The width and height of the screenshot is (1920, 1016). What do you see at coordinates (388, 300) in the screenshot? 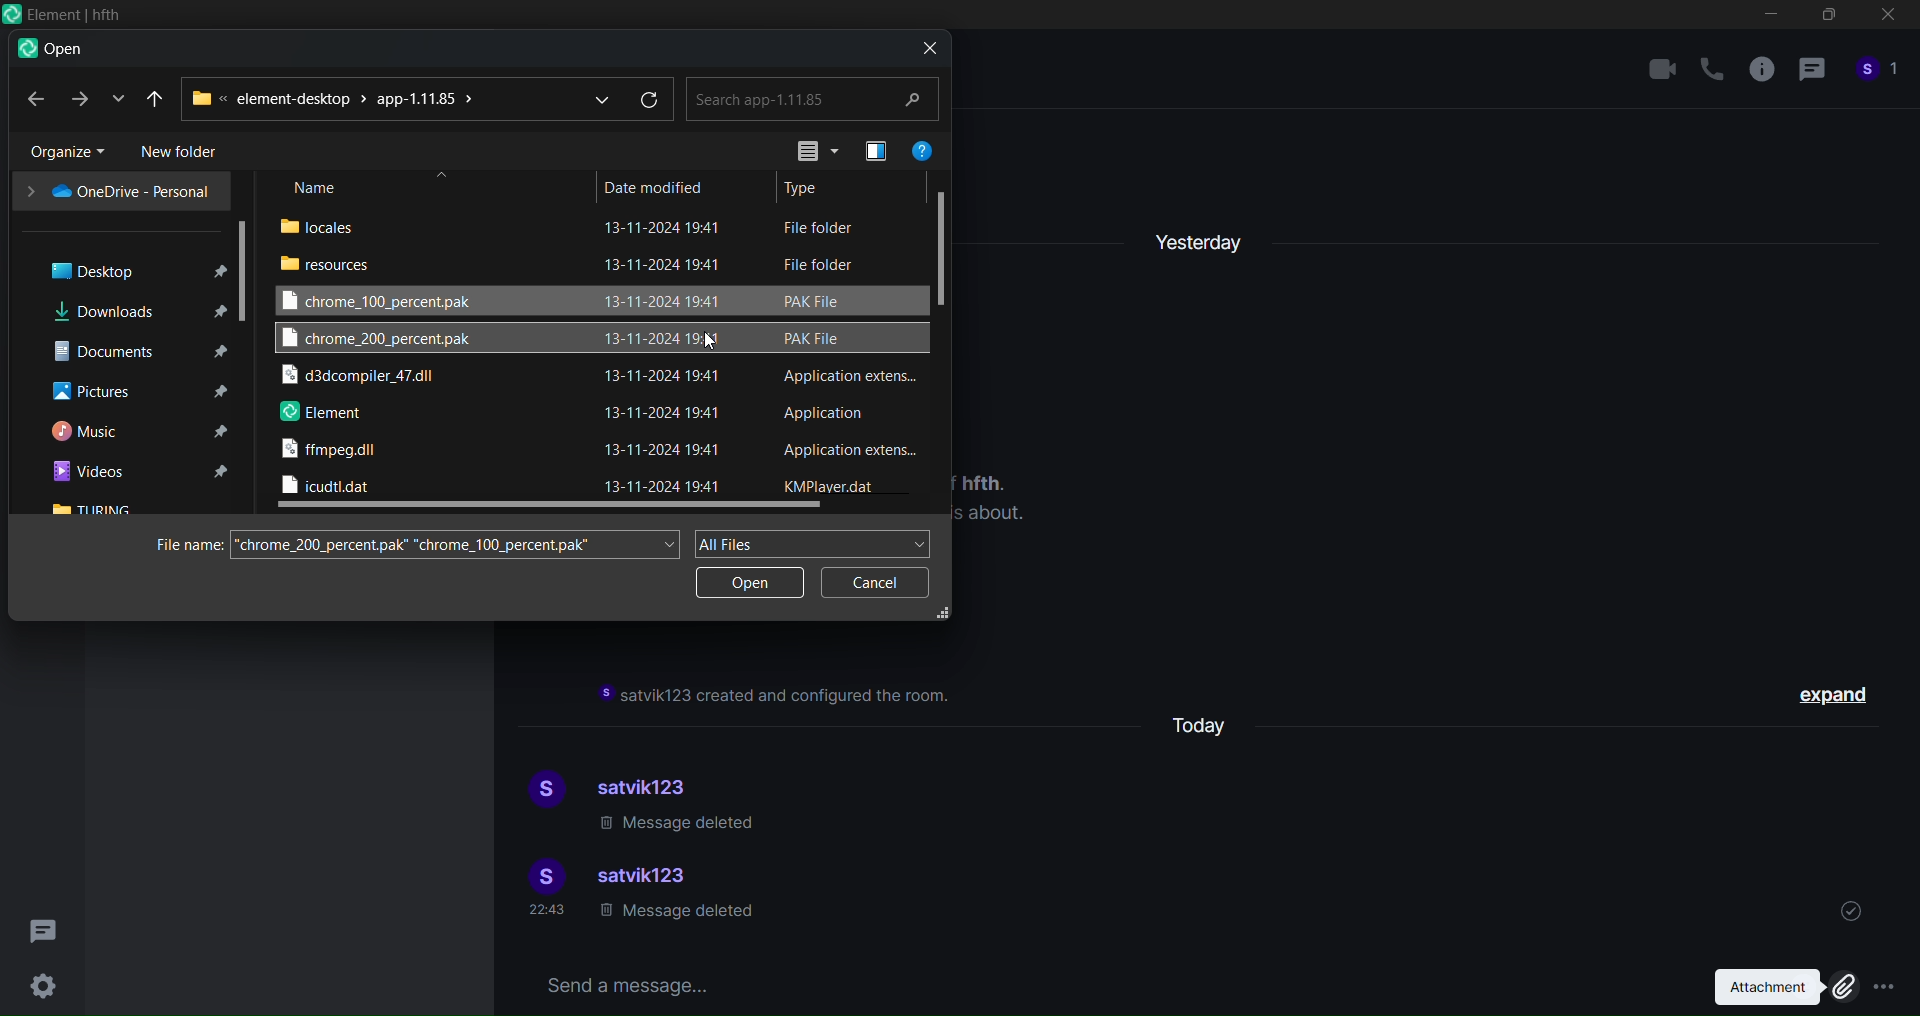
I see `chrome 100` at bounding box center [388, 300].